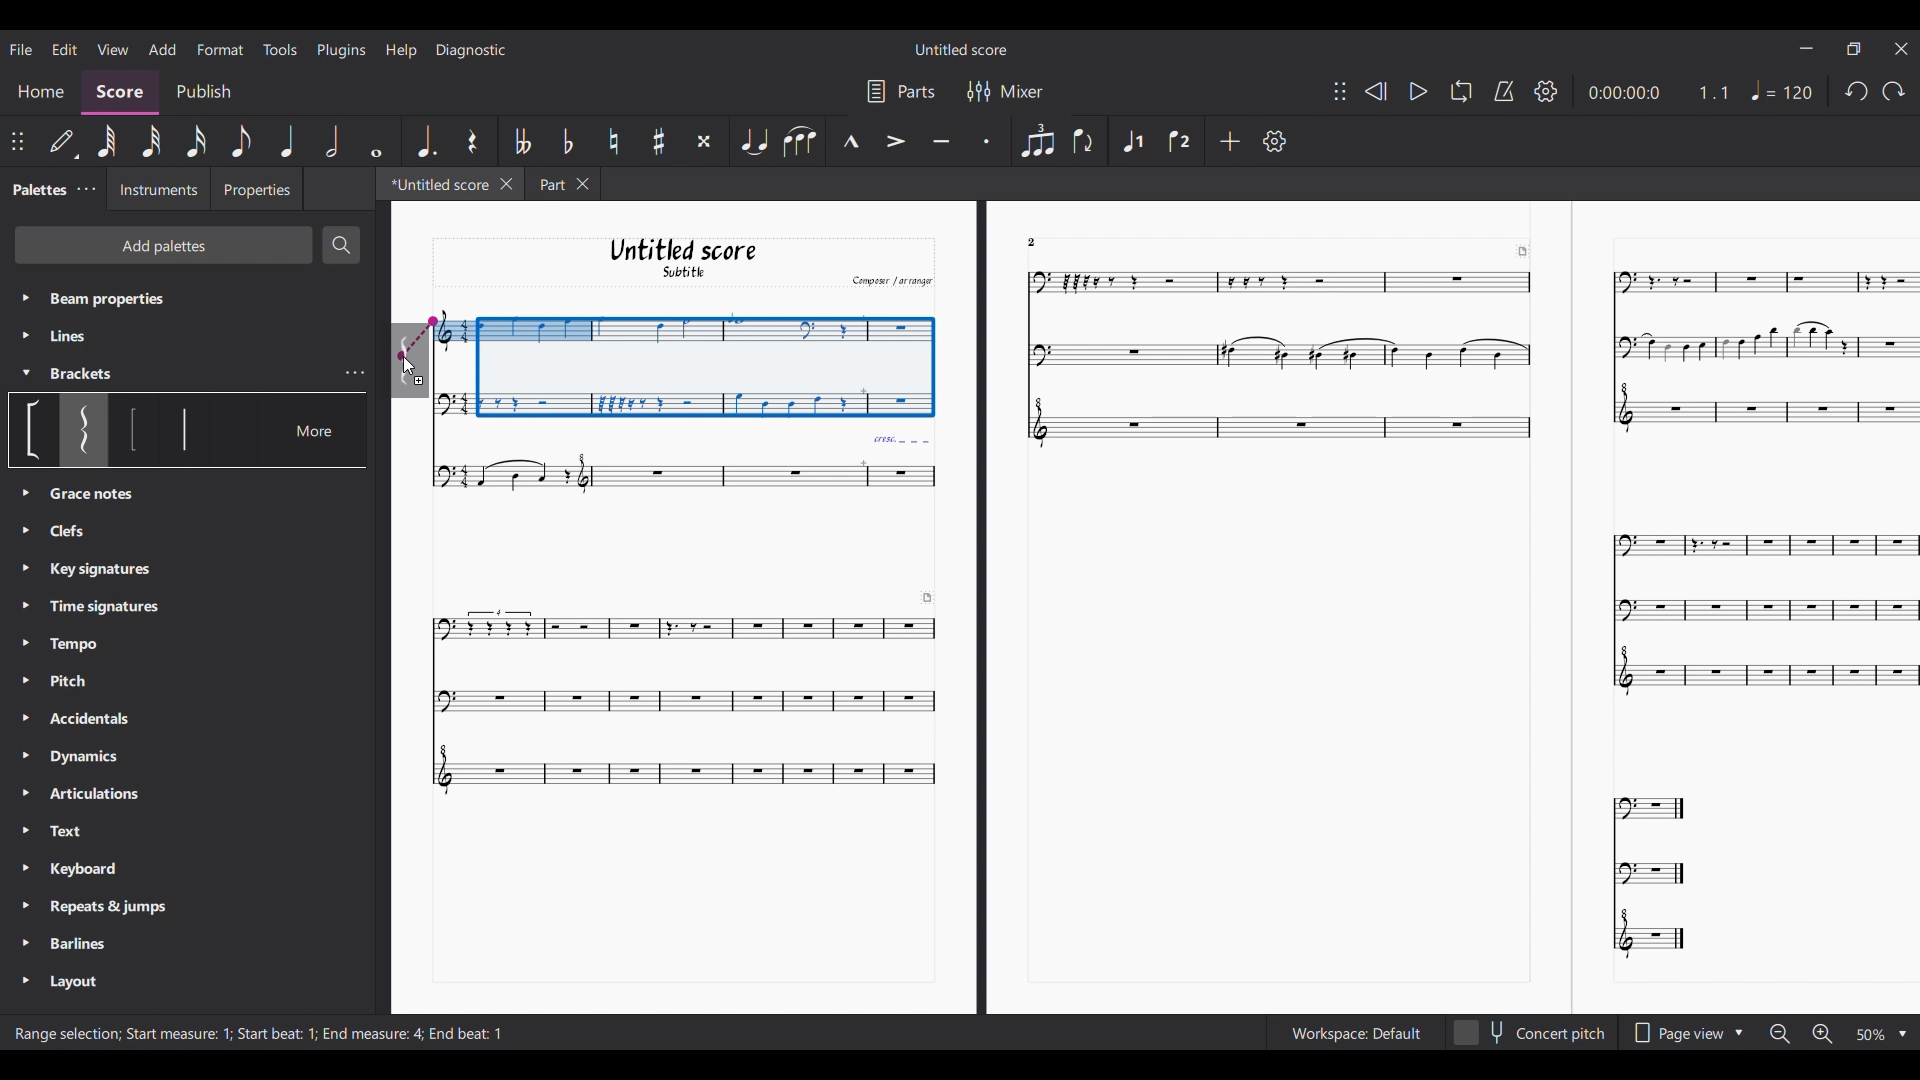 The width and height of the screenshot is (1920, 1080). I want to click on , so click(1283, 284).